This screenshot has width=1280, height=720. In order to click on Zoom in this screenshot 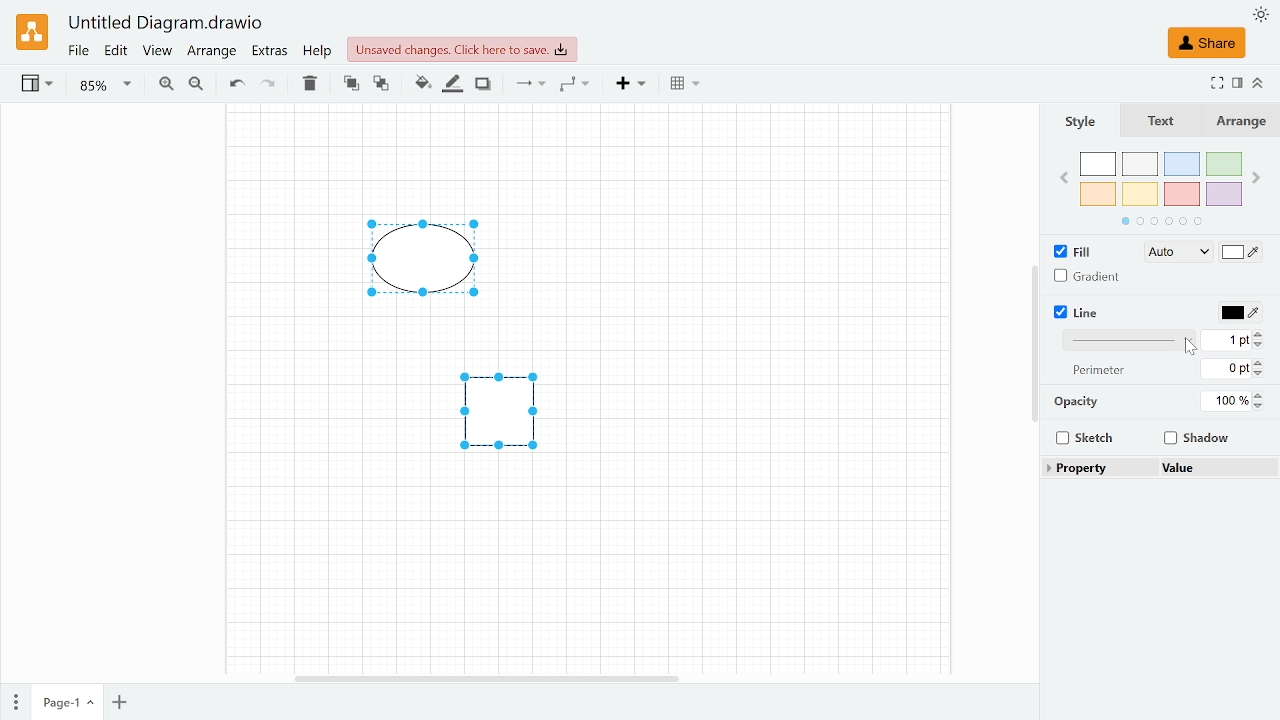, I will do `click(105, 86)`.